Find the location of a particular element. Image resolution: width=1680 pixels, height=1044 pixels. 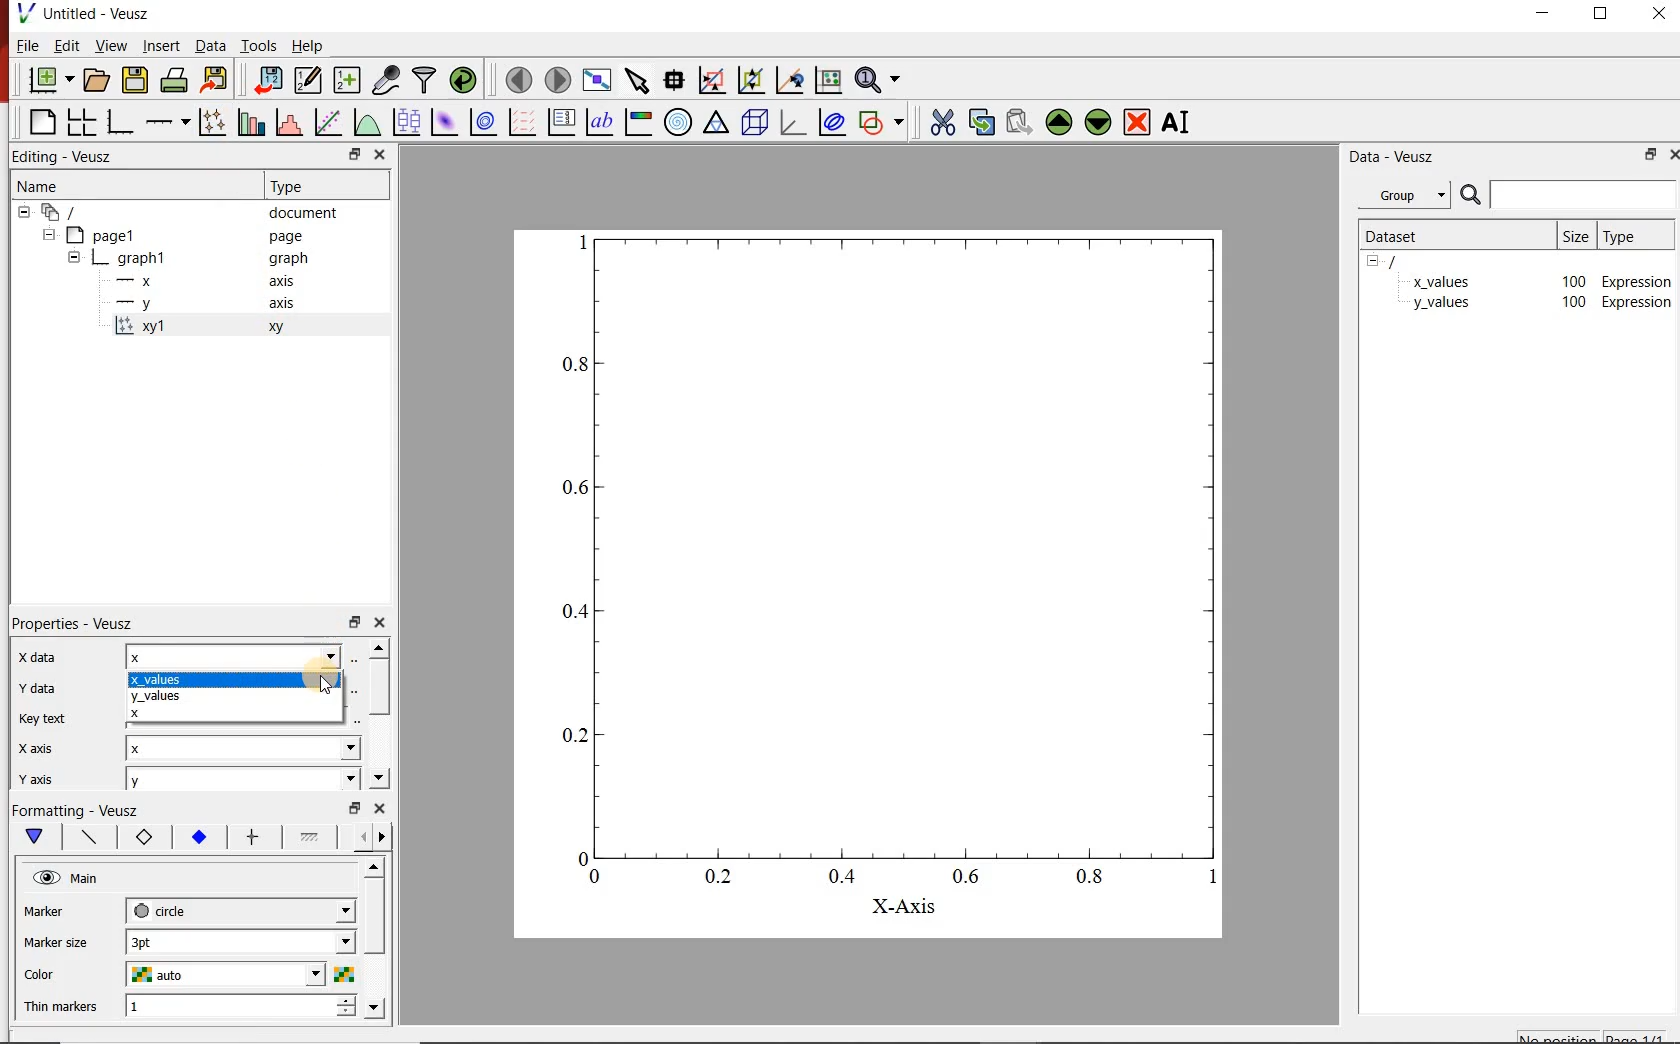

axis is located at coordinates (281, 304).